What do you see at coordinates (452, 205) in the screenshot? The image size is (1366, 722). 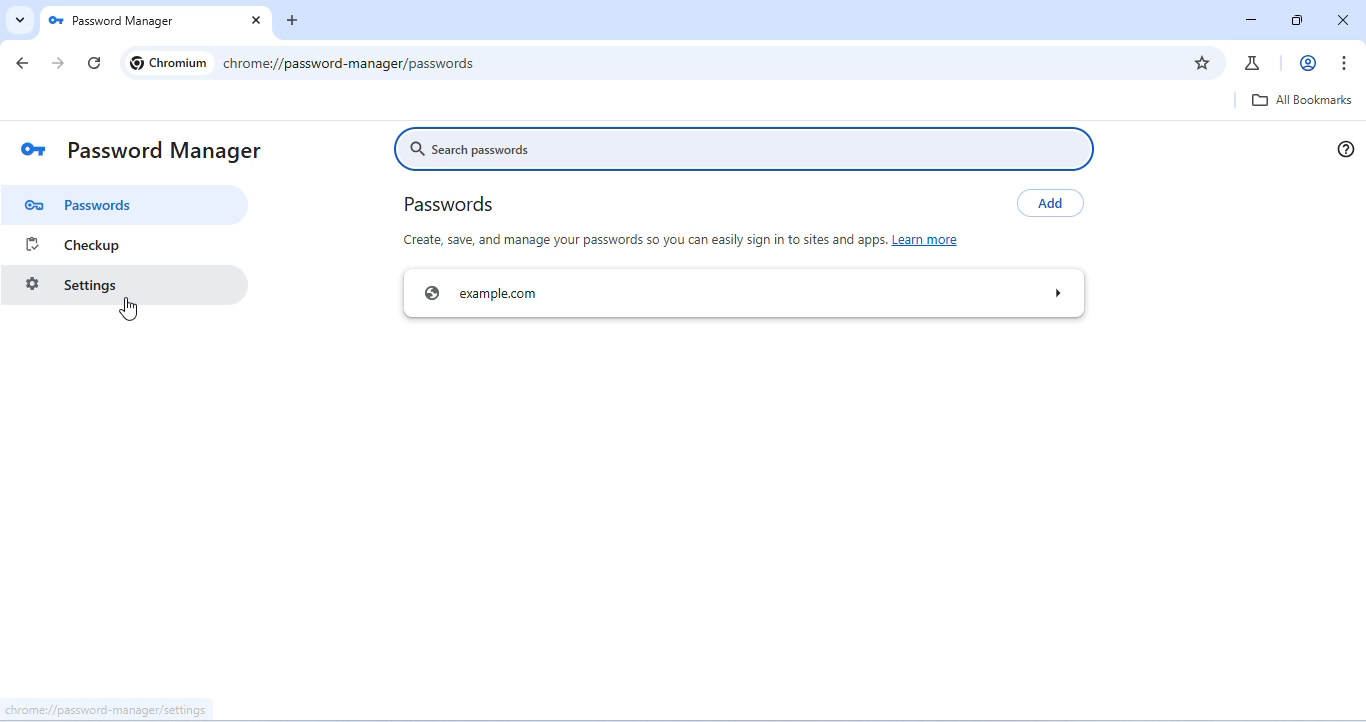 I see `passwords` at bounding box center [452, 205].